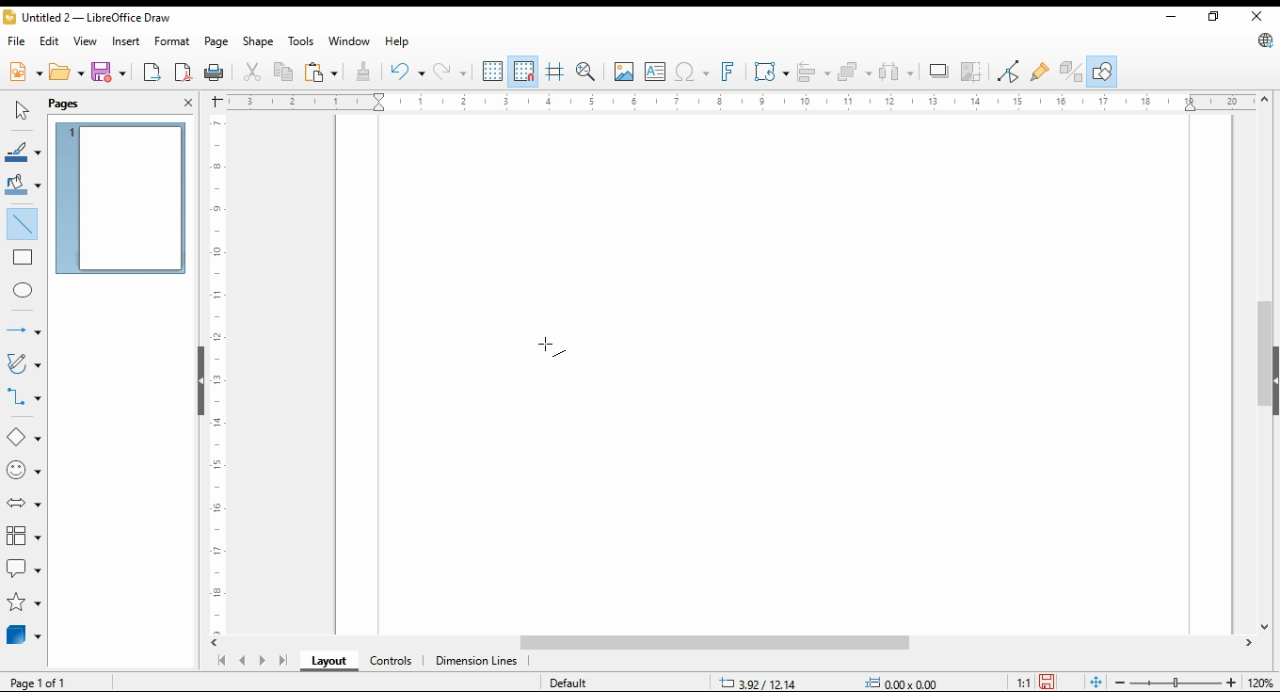 This screenshot has height=692, width=1280. I want to click on print, so click(215, 72).